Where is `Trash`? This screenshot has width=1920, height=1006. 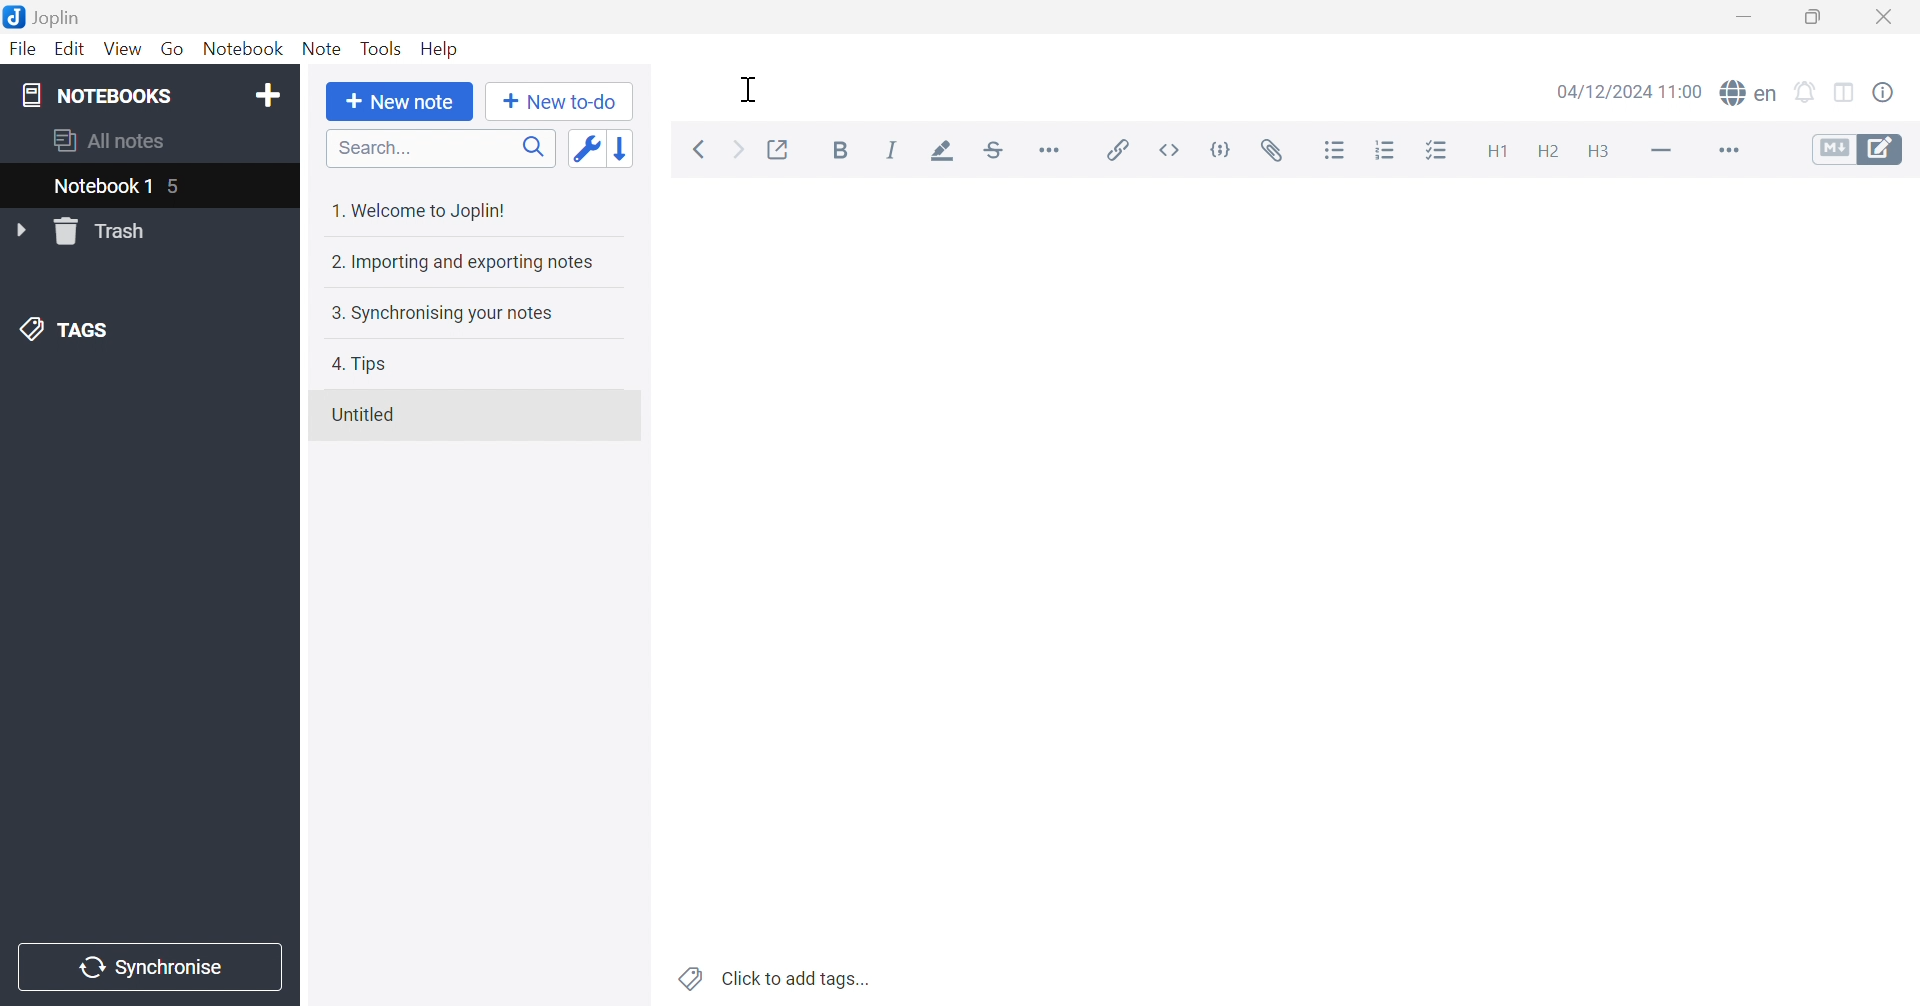
Trash is located at coordinates (107, 232).